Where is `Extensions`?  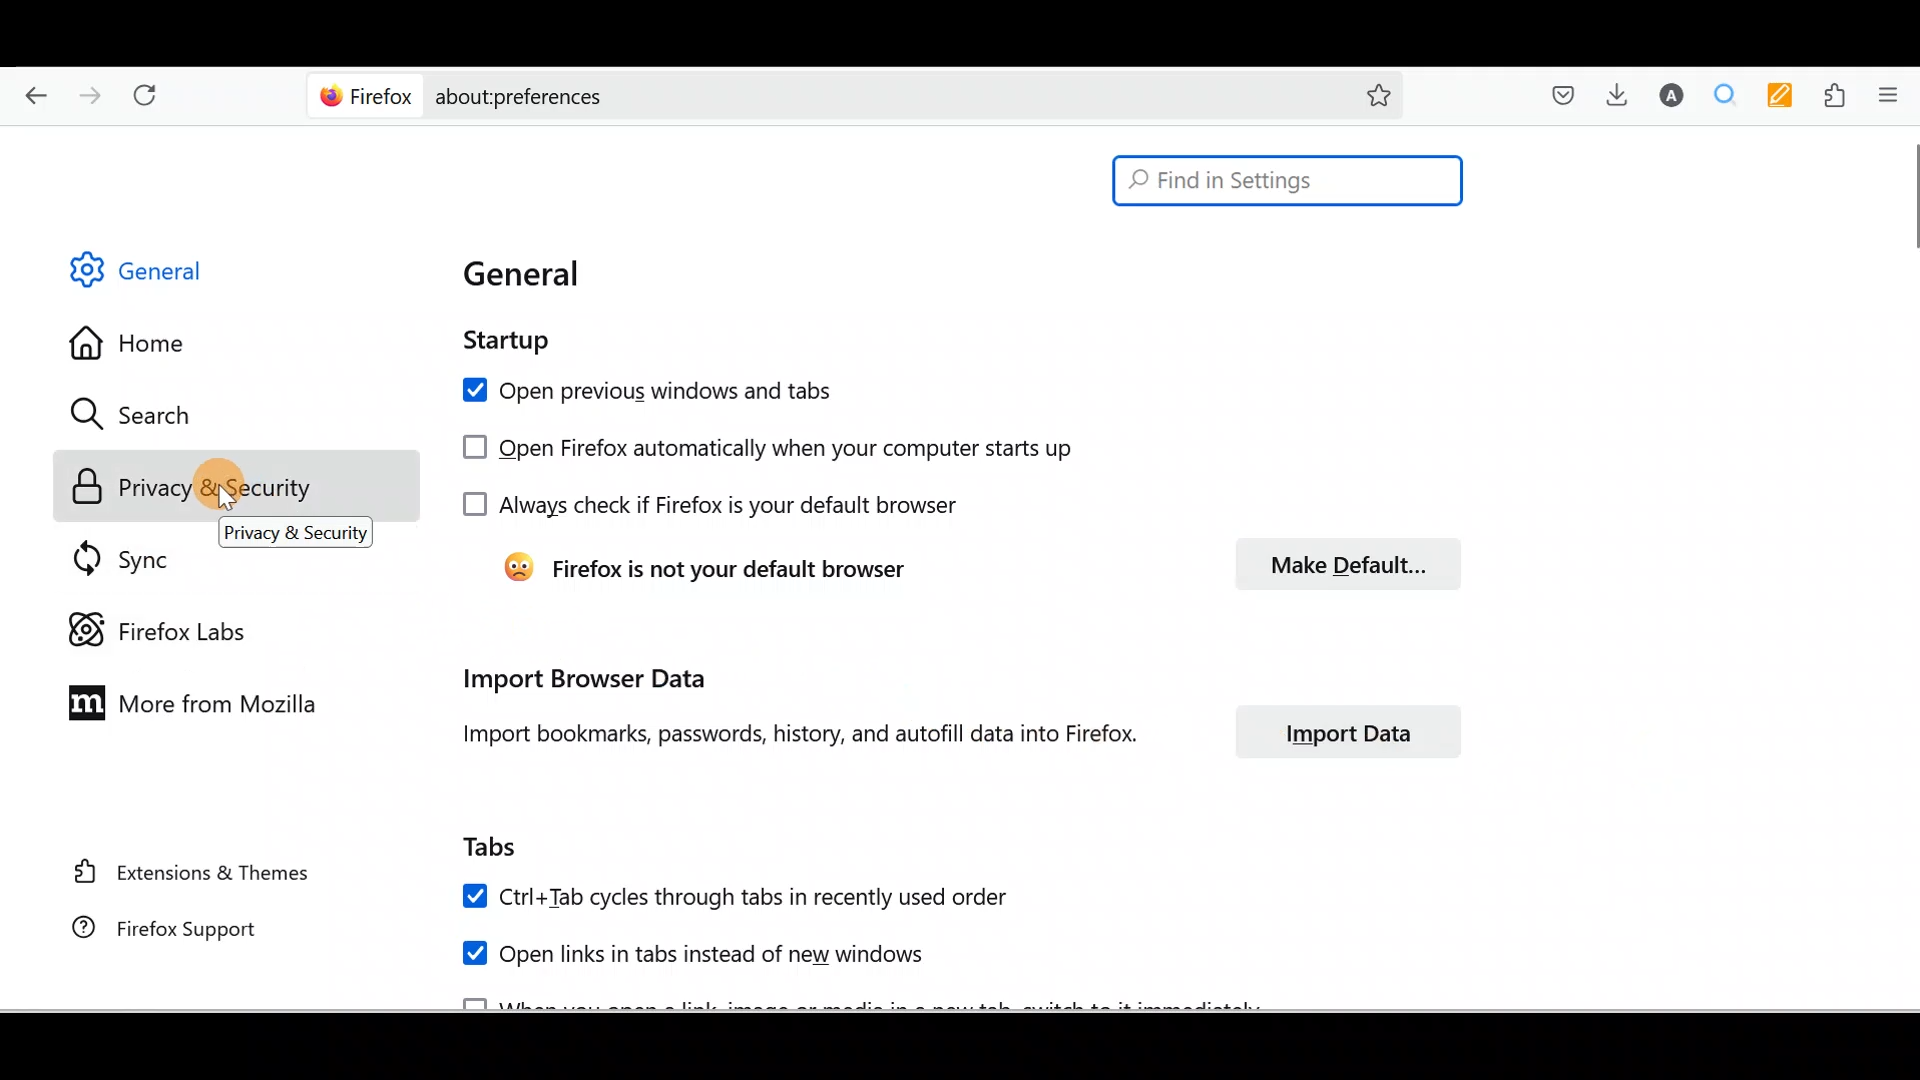 Extensions is located at coordinates (1833, 95).